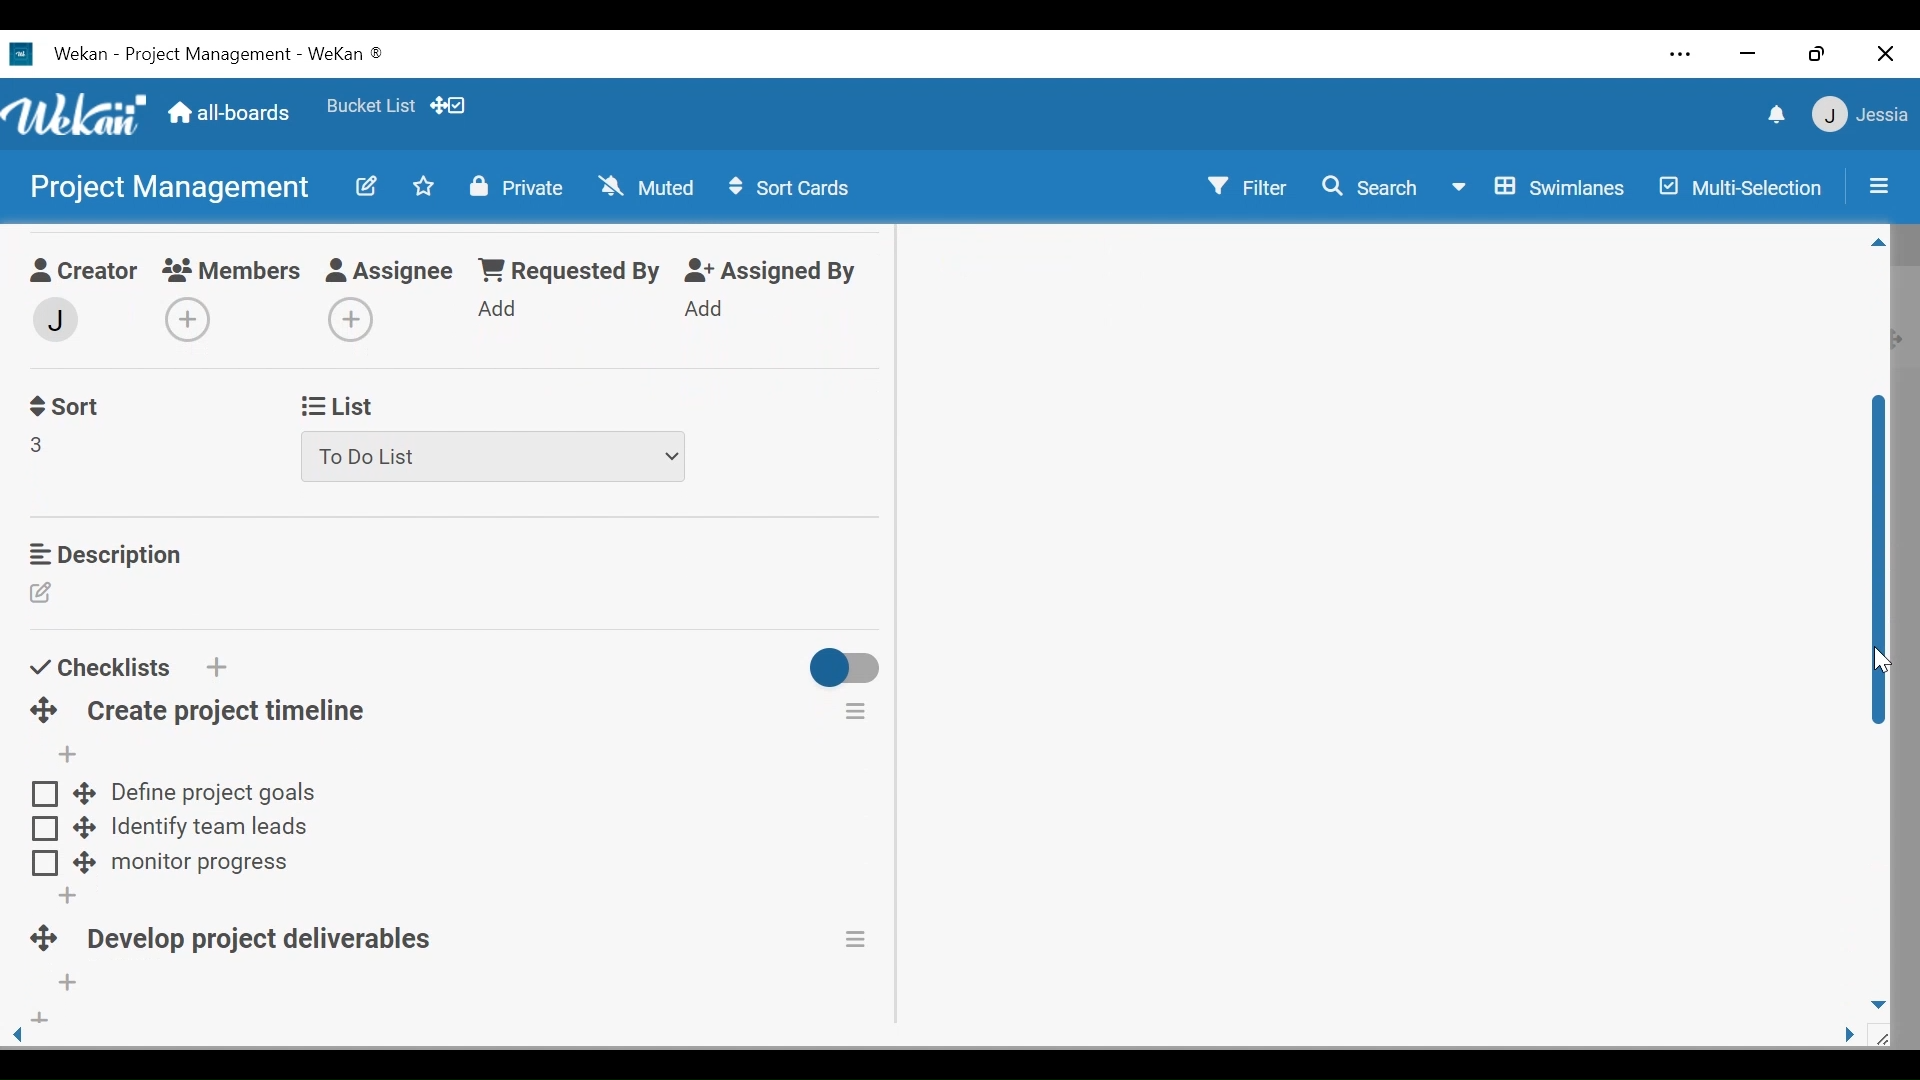  Describe the element at coordinates (1880, 1000) in the screenshot. I see `page down` at that location.